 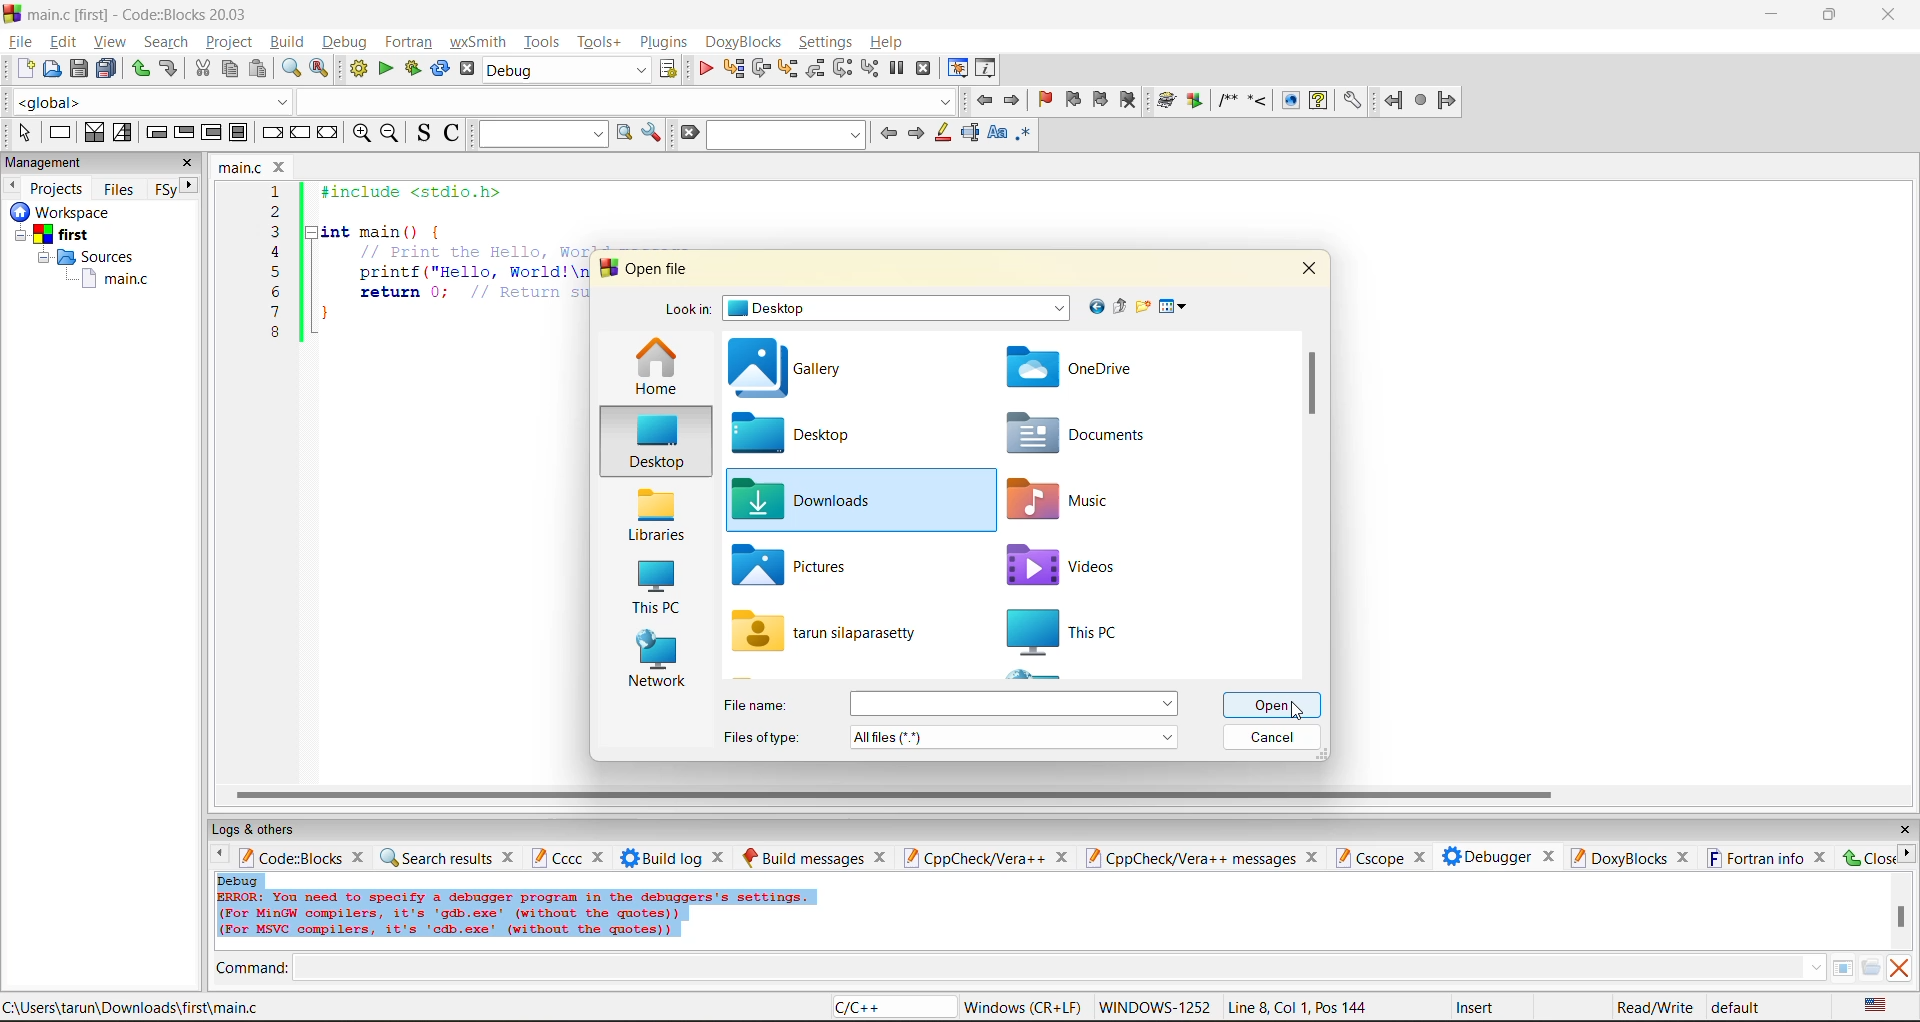 What do you see at coordinates (440, 69) in the screenshot?
I see `rebuild` at bounding box center [440, 69].